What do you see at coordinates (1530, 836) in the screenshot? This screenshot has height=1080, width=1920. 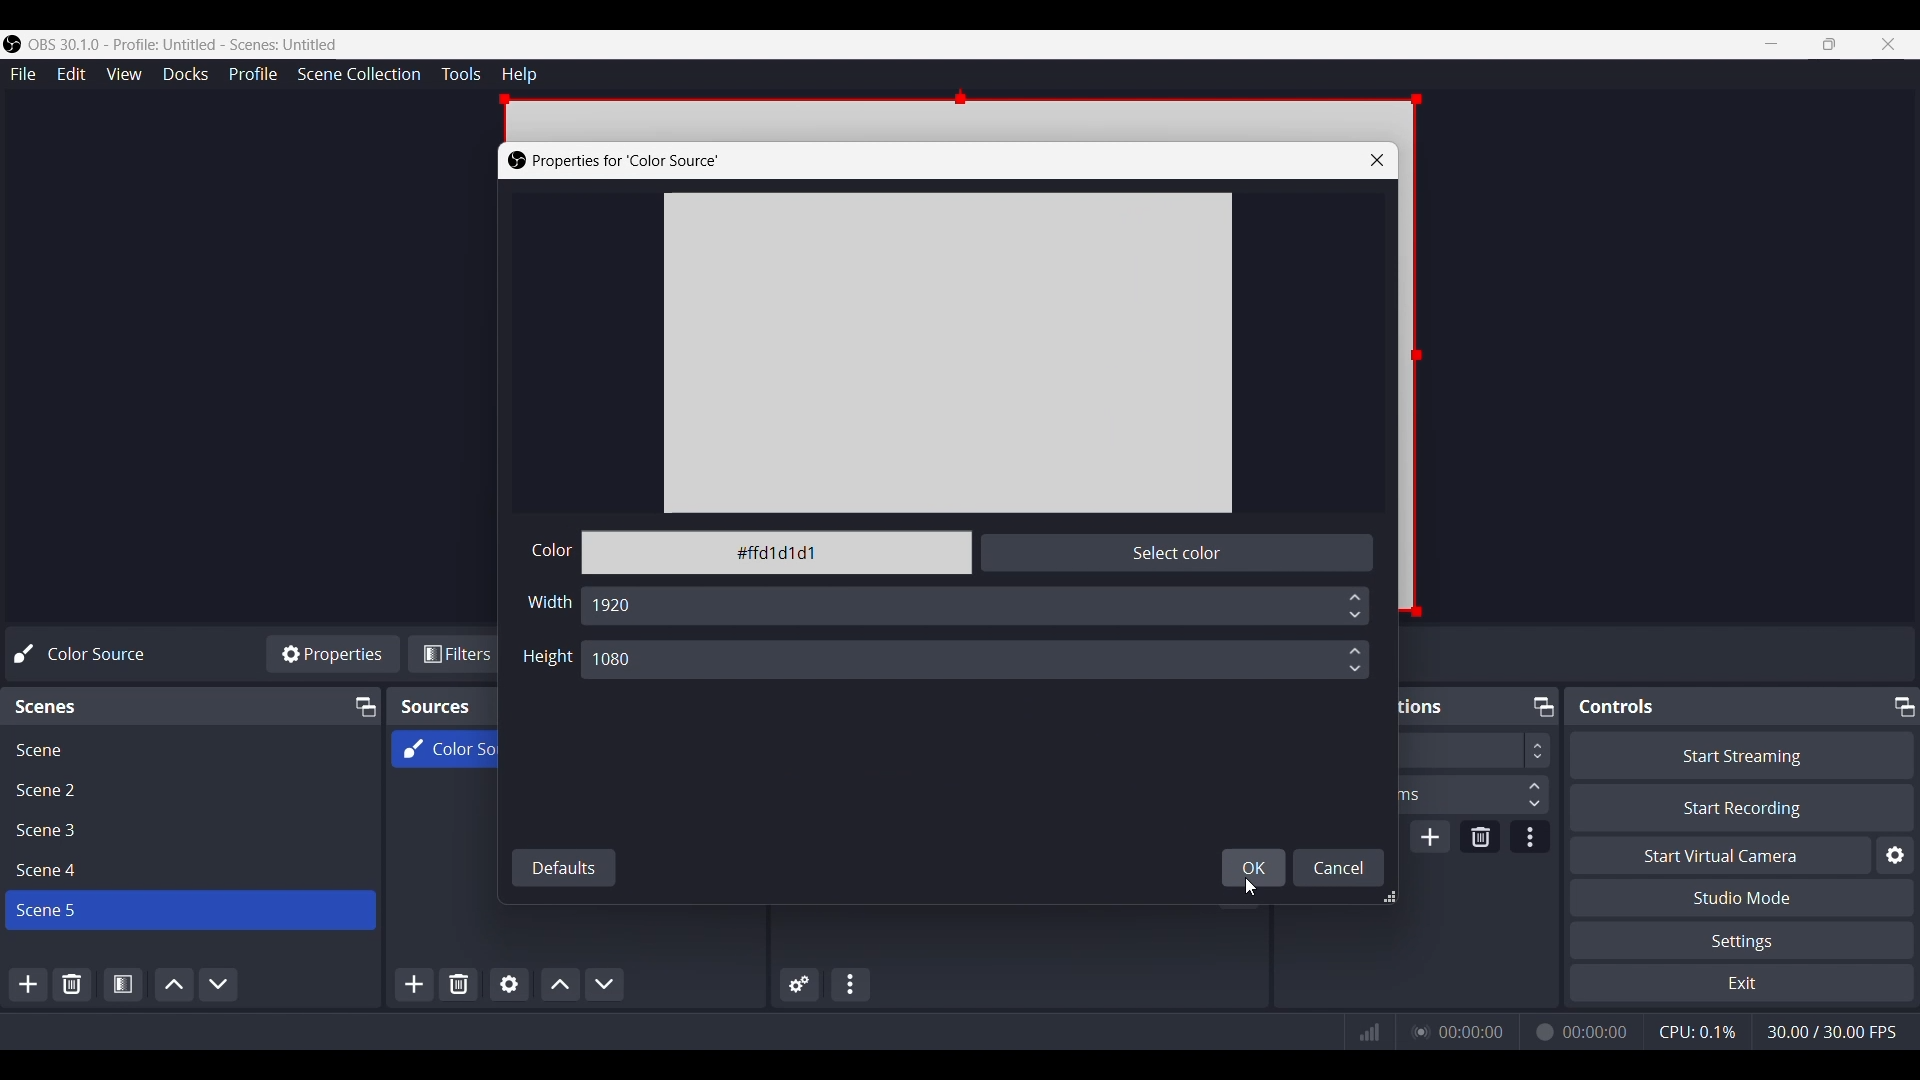 I see `Transition Properties` at bounding box center [1530, 836].